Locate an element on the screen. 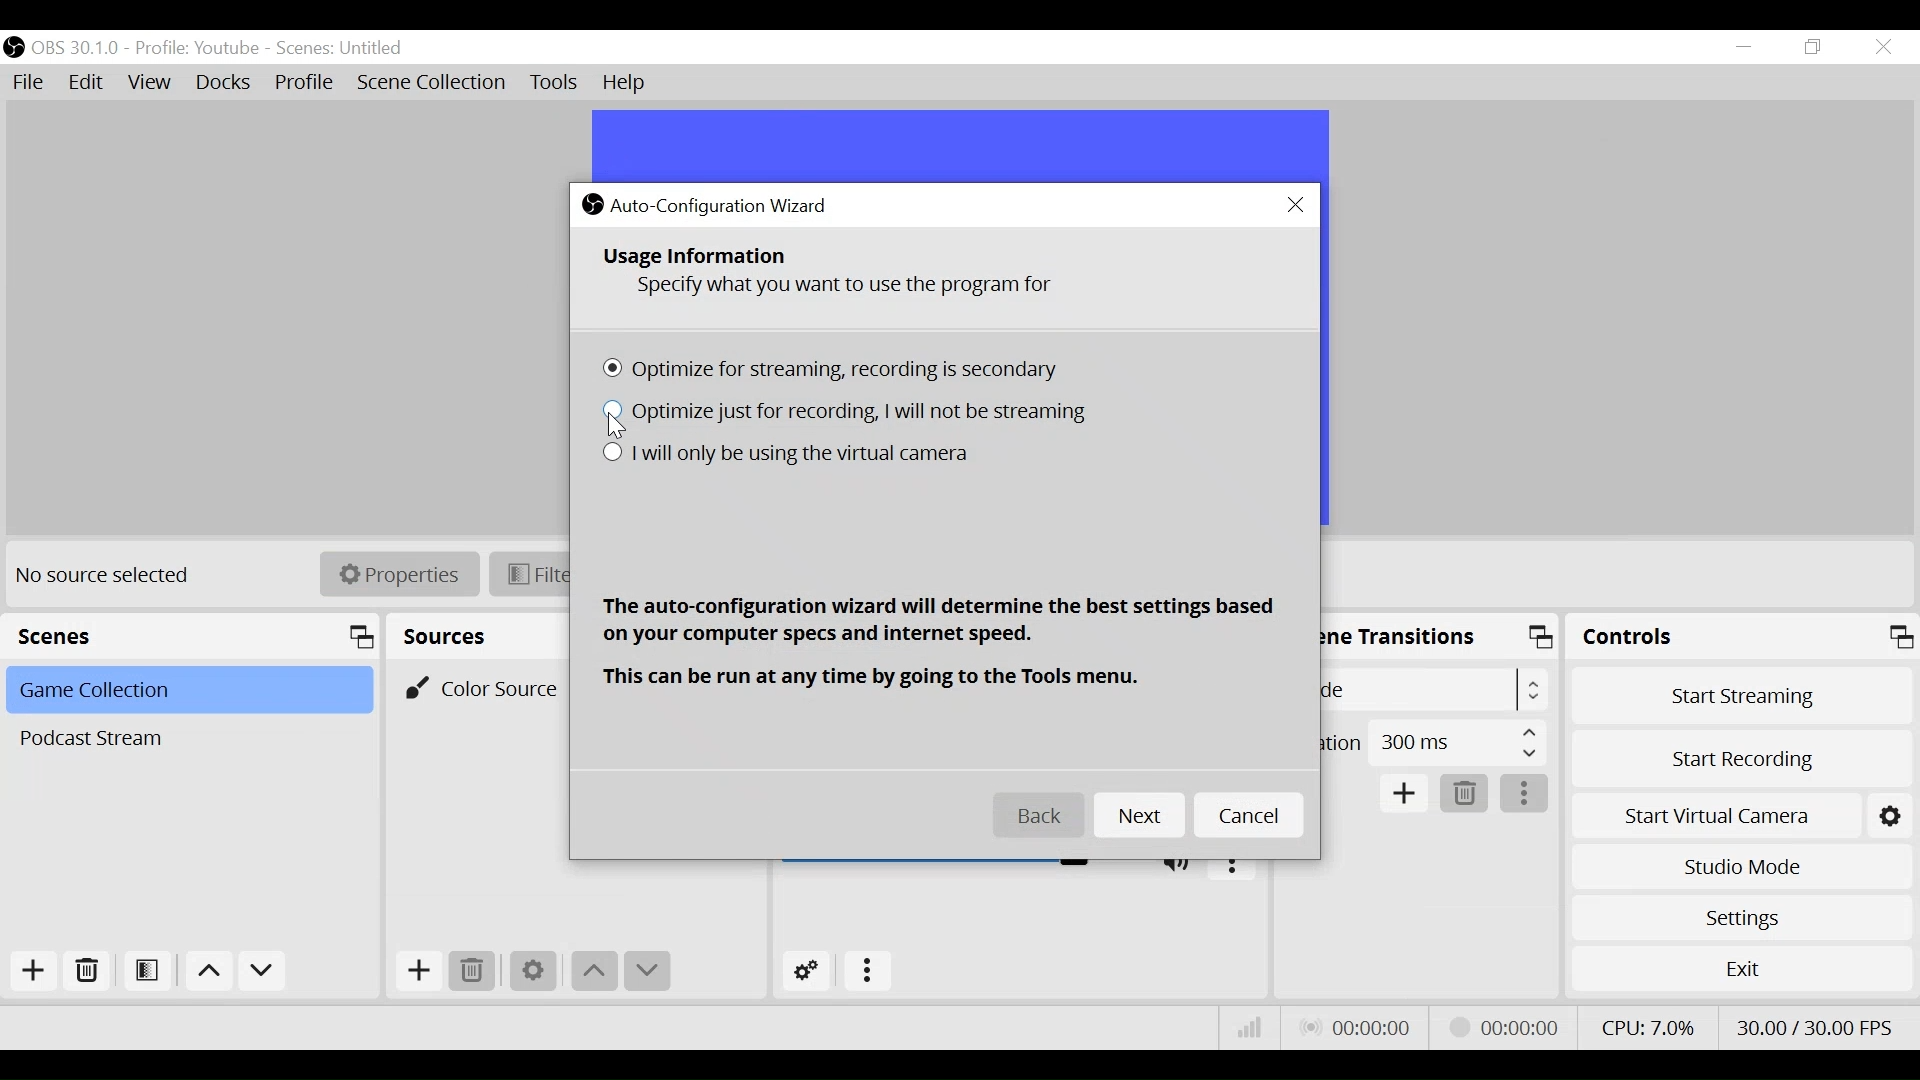 The width and height of the screenshot is (1920, 1080). Scenes Panel is located at coordinates (191, 635).